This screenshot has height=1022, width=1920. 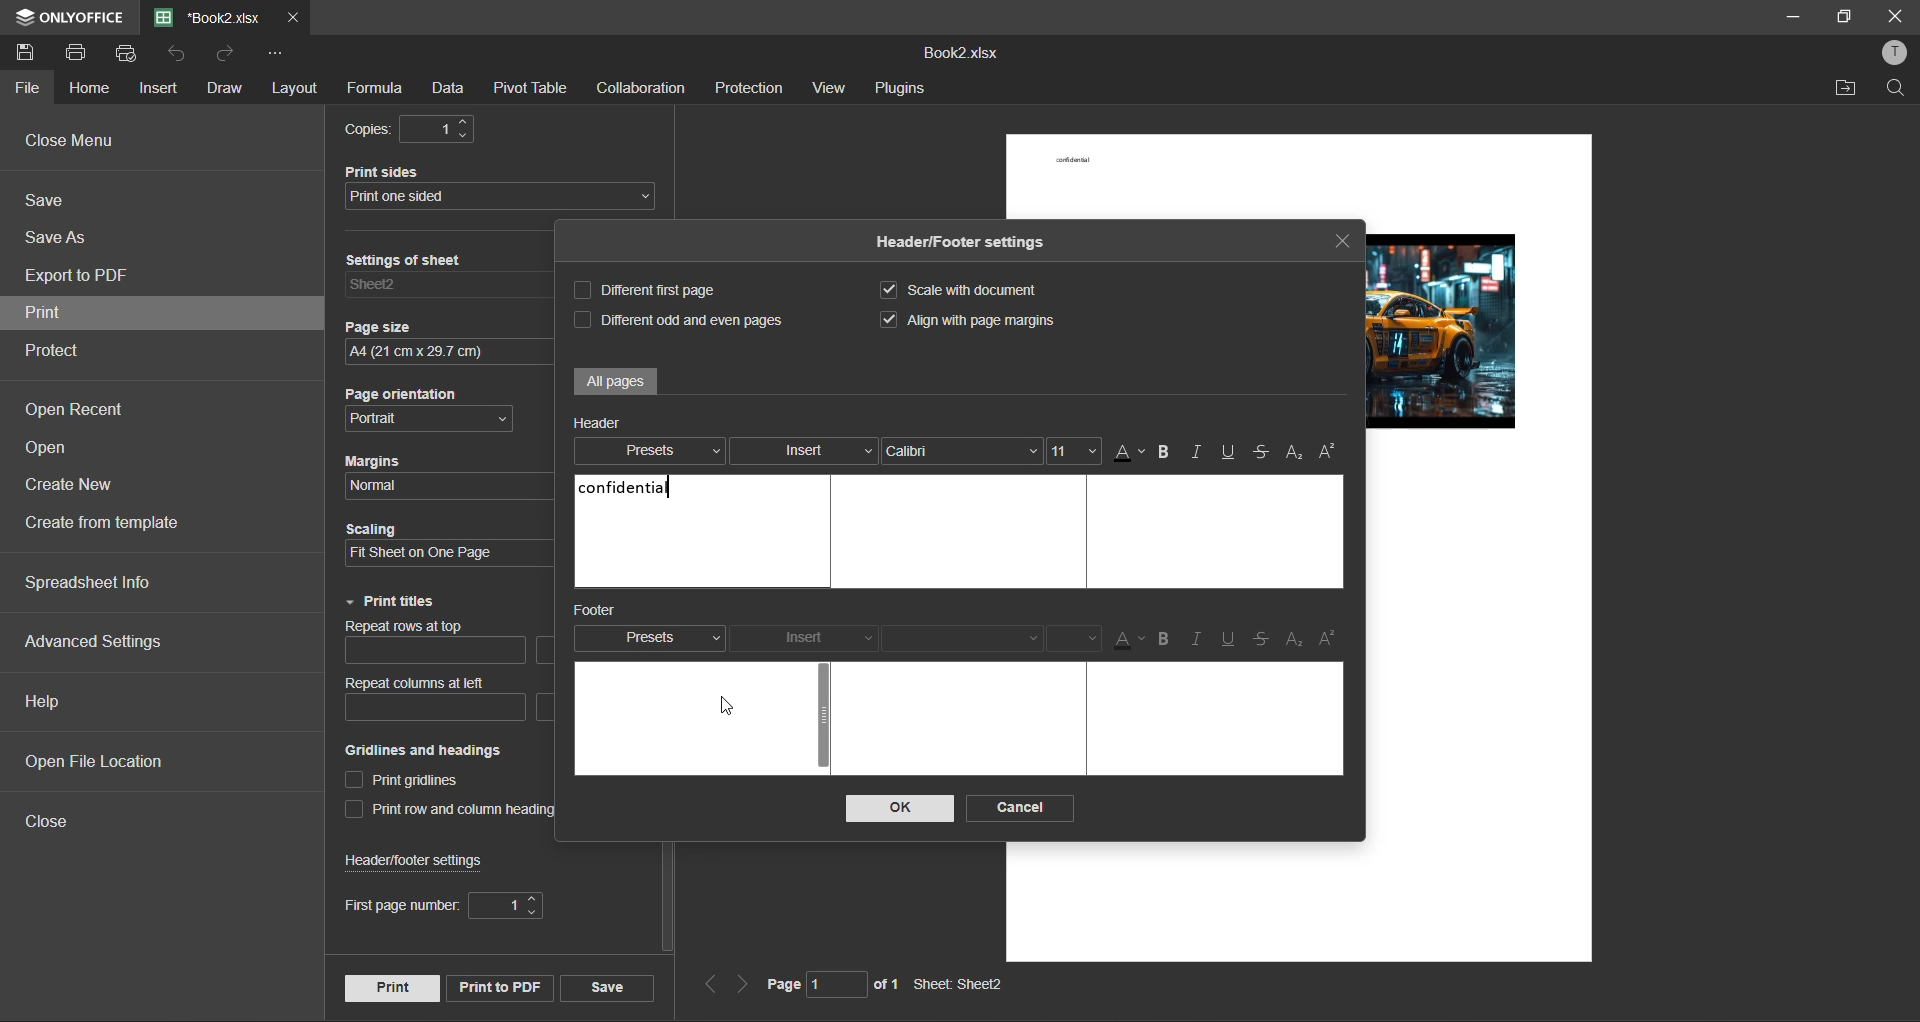 I want to click on create new, so click(x=77, y=485).